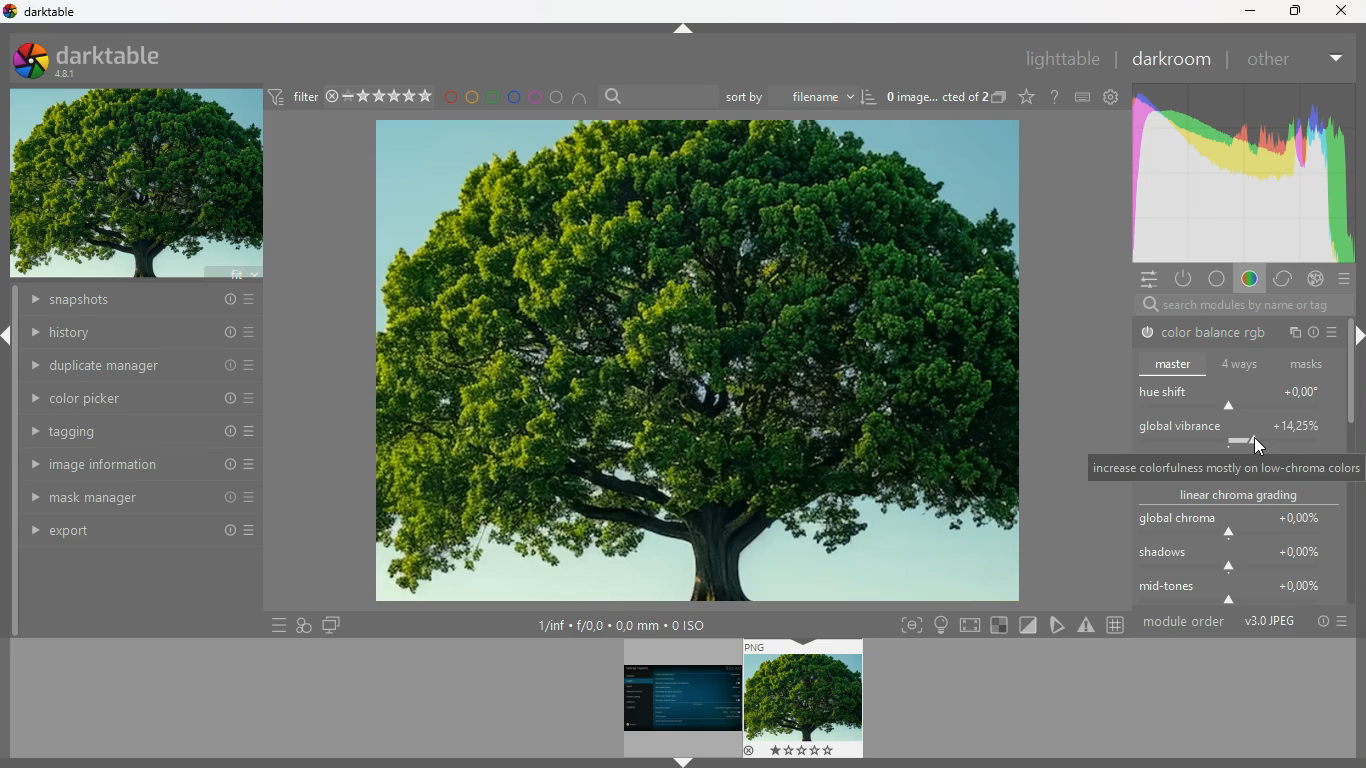  What do you see at coordinates (514, 97) in the screenshot?
I see `blue` at bounding box center [514, 97].